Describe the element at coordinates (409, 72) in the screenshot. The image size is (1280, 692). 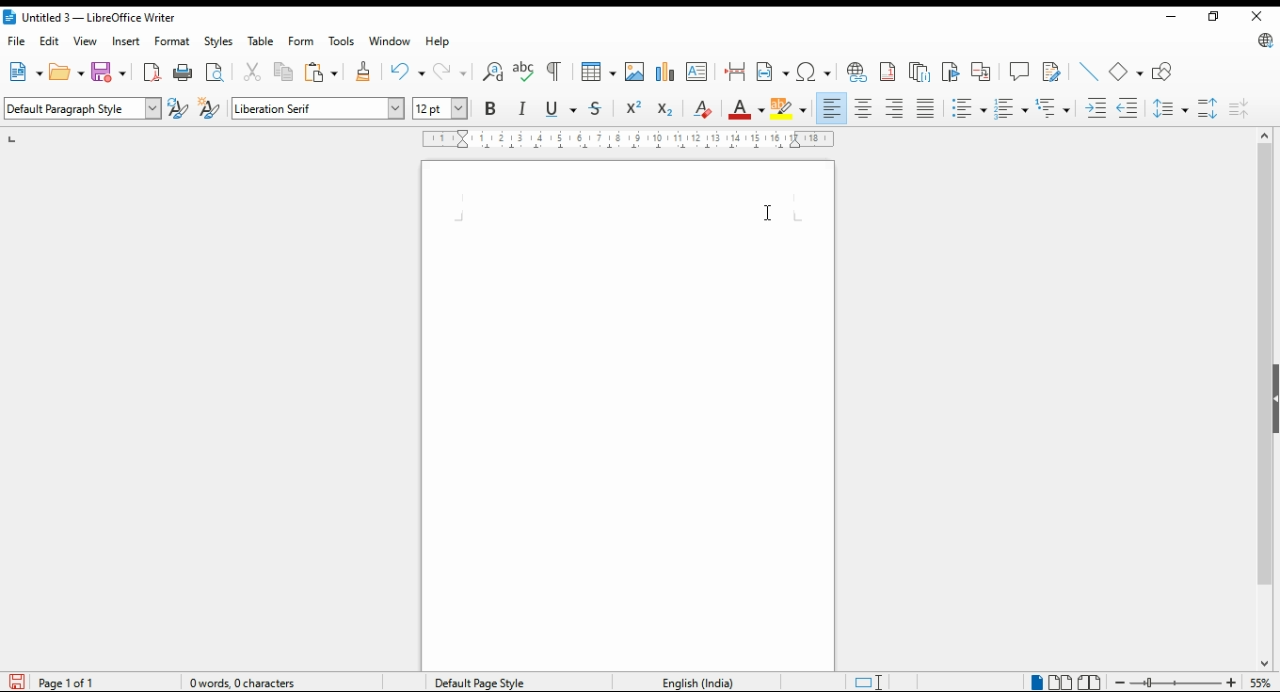
I see `undo` at that location.